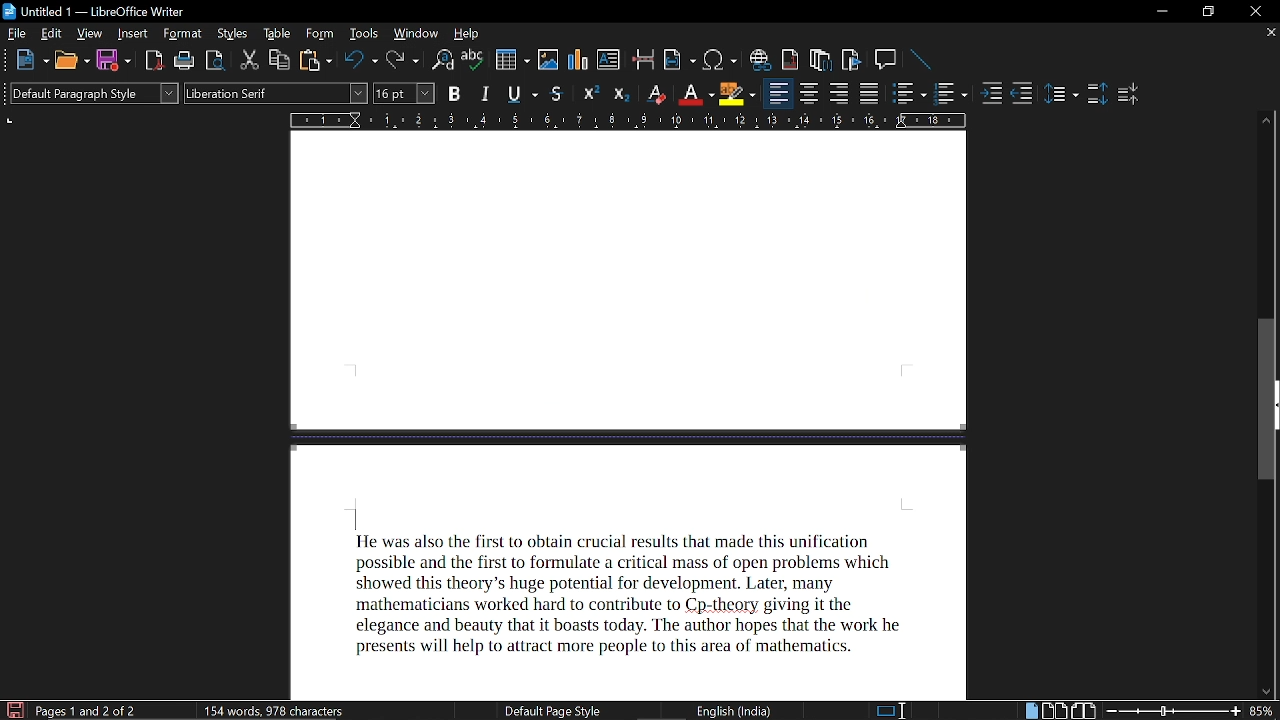 This screenshot has height=720, width=1280. I want to click on Export directly as pdf, so click(154, 61).